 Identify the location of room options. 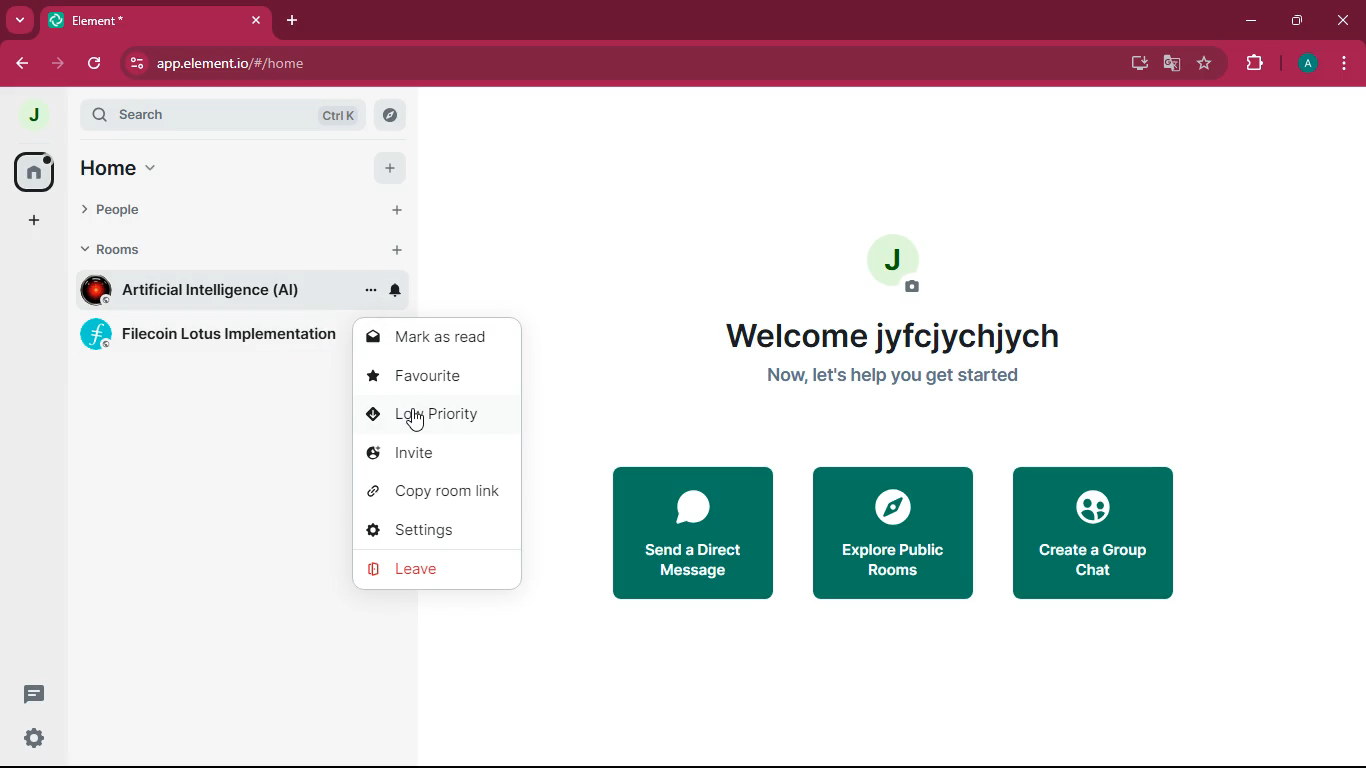
(371, 293).